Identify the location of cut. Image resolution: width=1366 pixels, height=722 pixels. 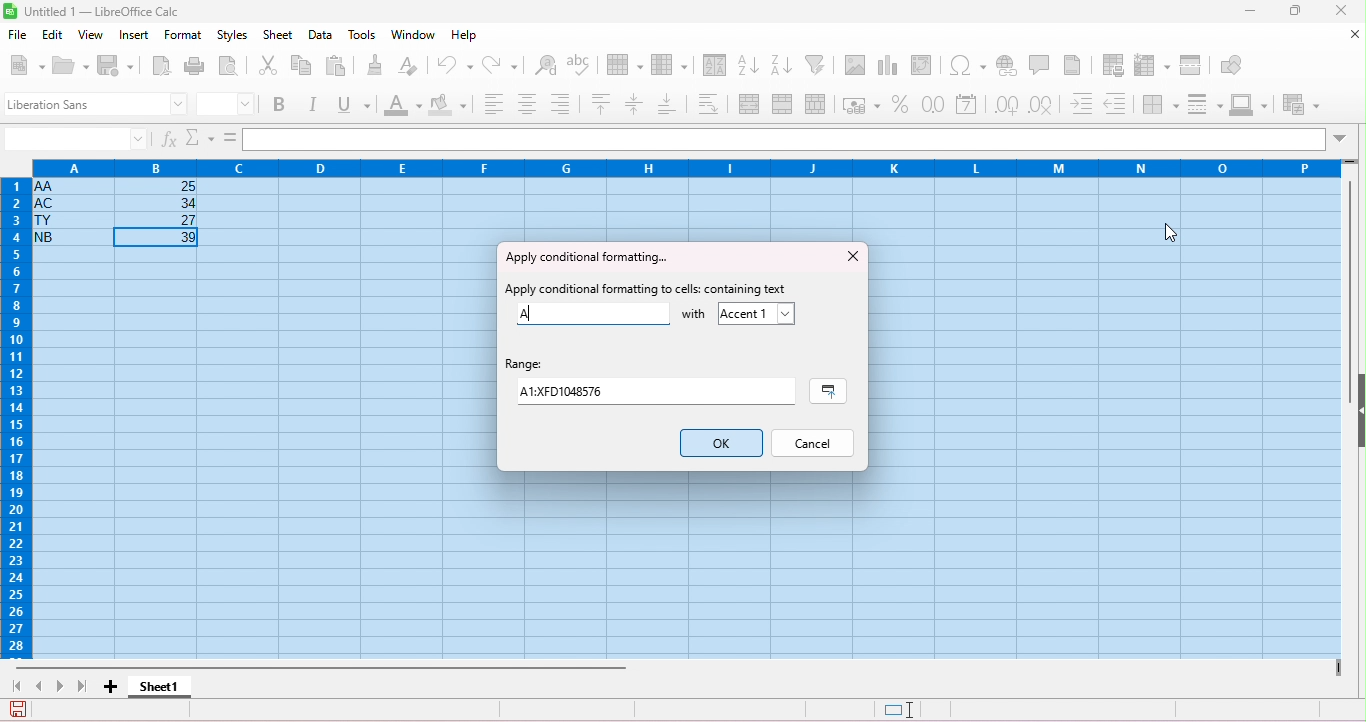
(270, 64).